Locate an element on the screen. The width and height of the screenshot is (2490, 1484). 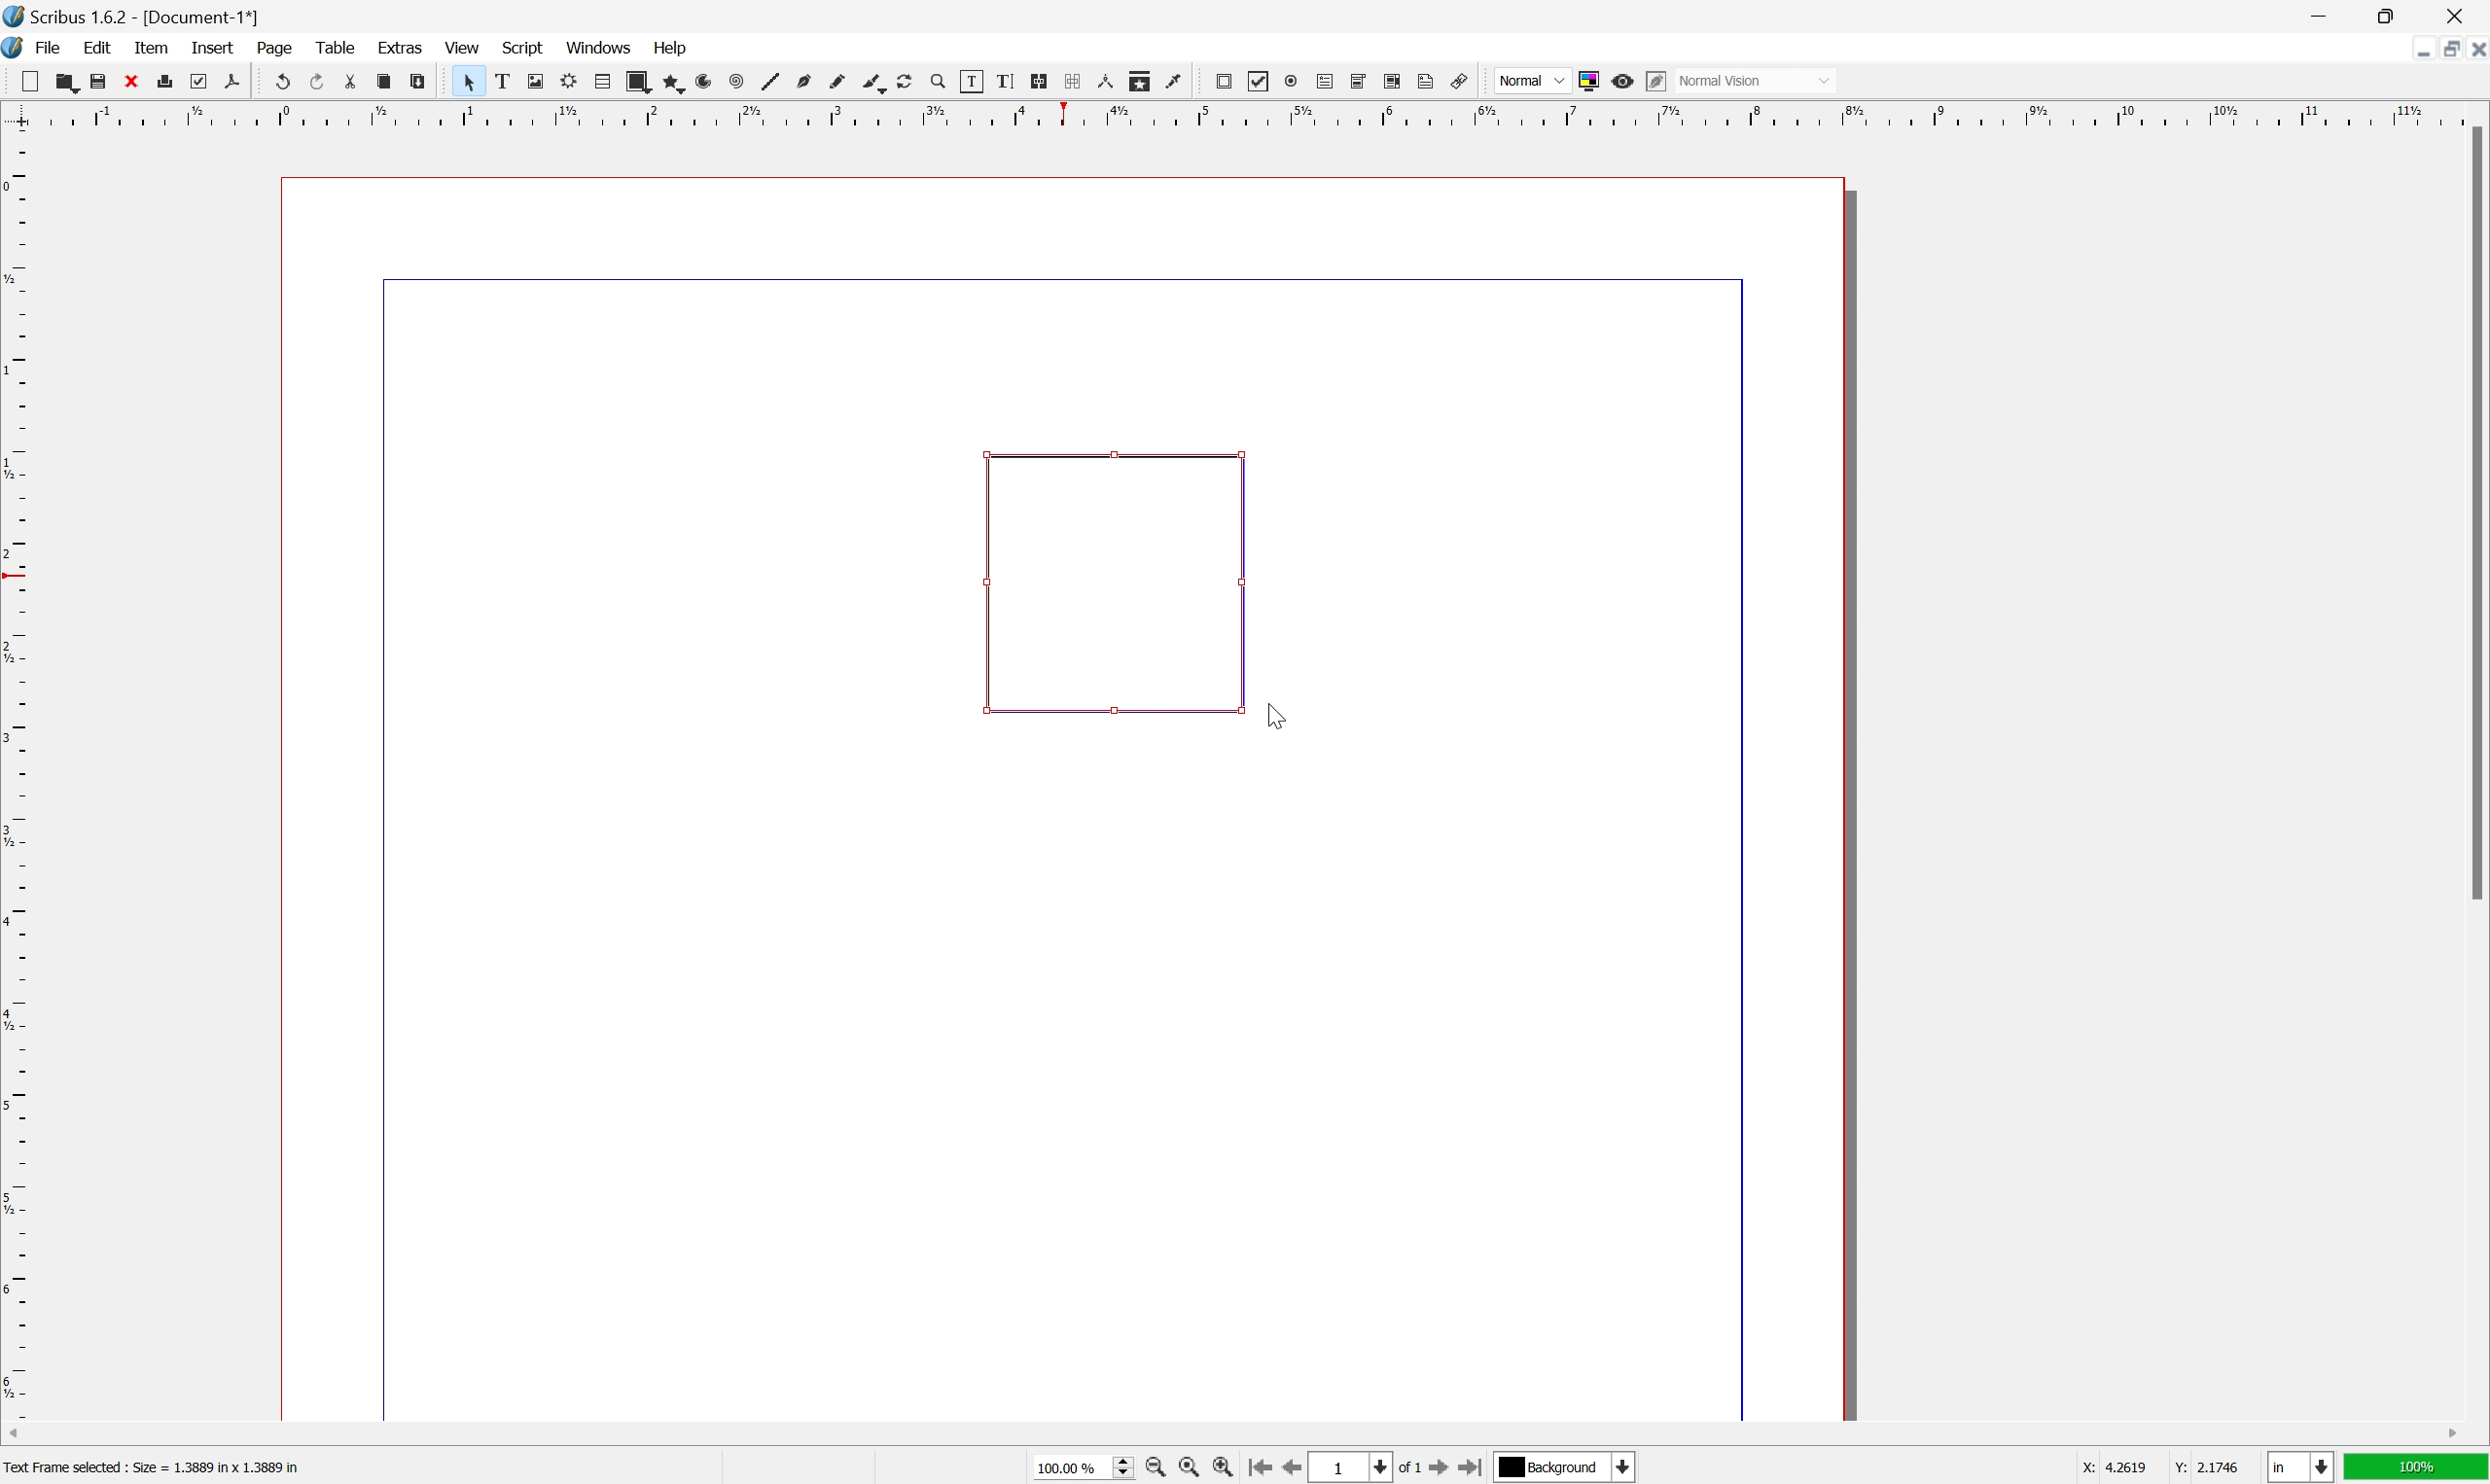
new is located at coordinates (29, 81).